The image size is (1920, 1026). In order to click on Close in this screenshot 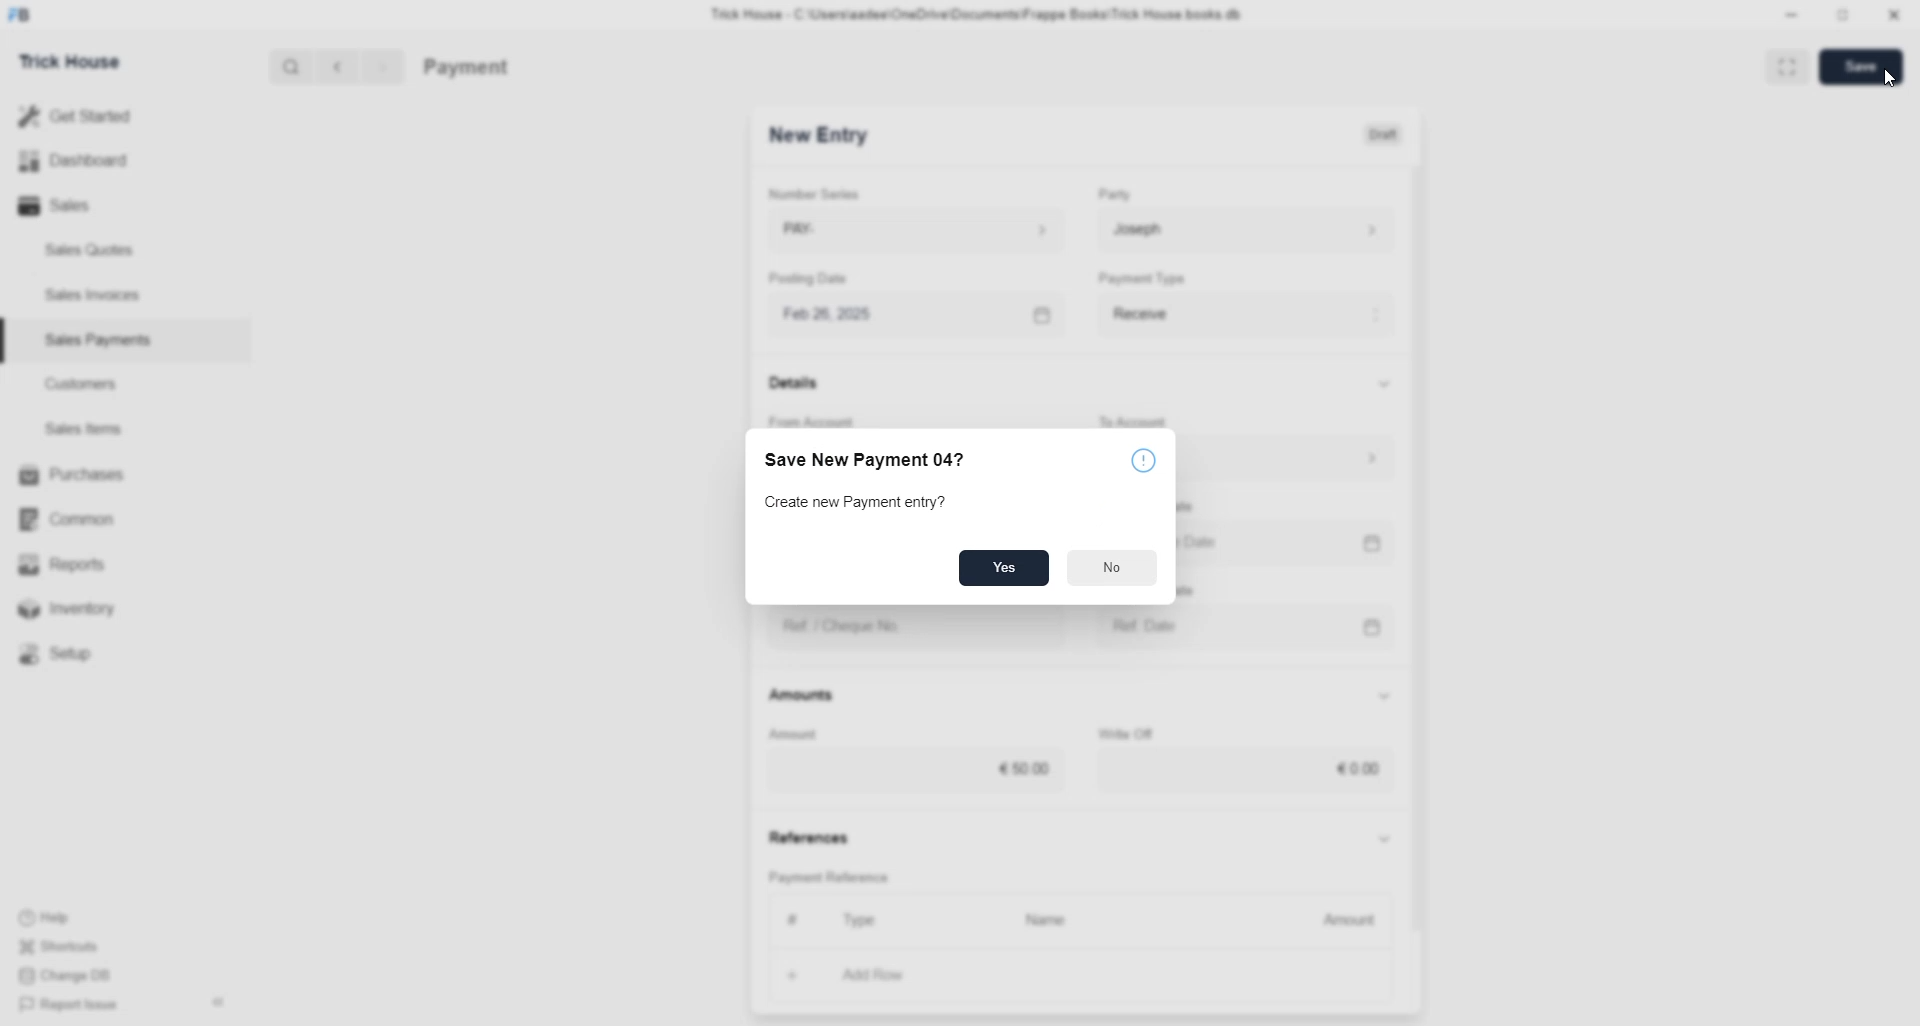, I will do `click(1893, 16)`.